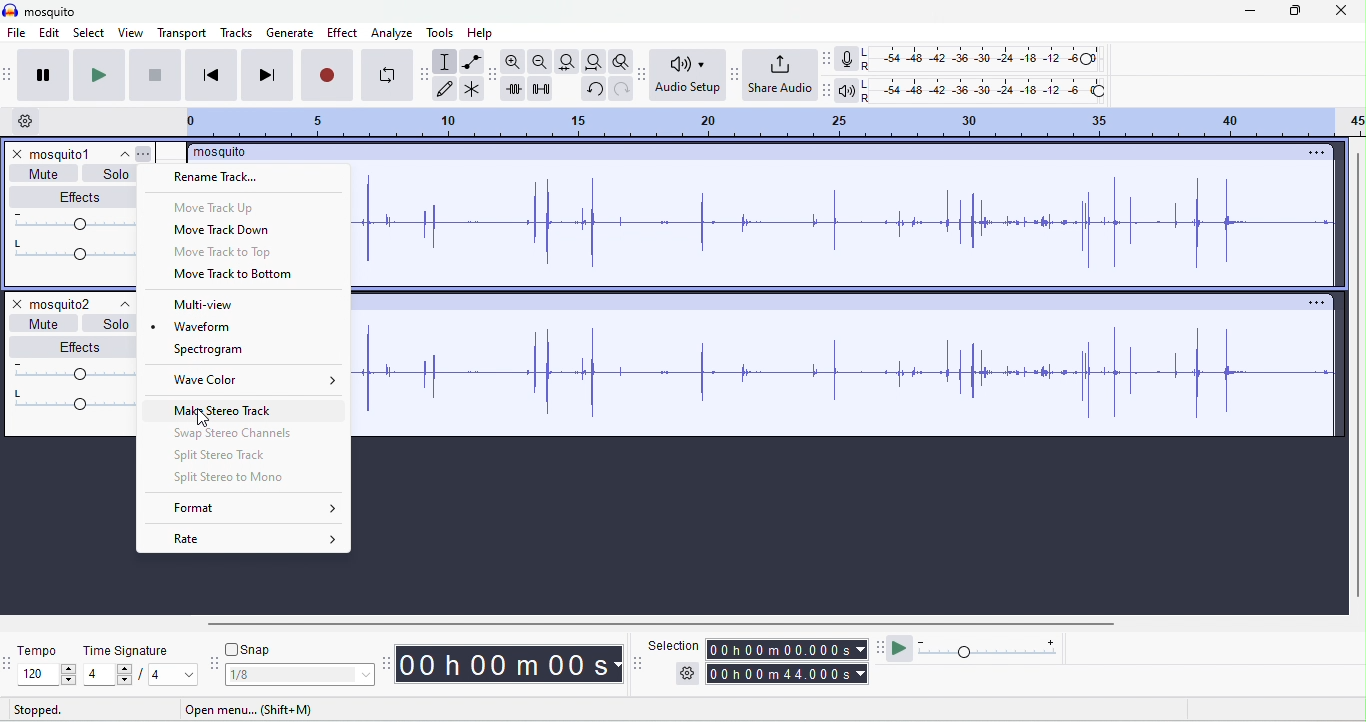 The image size is (1366, 722). I want to click on short to menu, so click(250, 711).